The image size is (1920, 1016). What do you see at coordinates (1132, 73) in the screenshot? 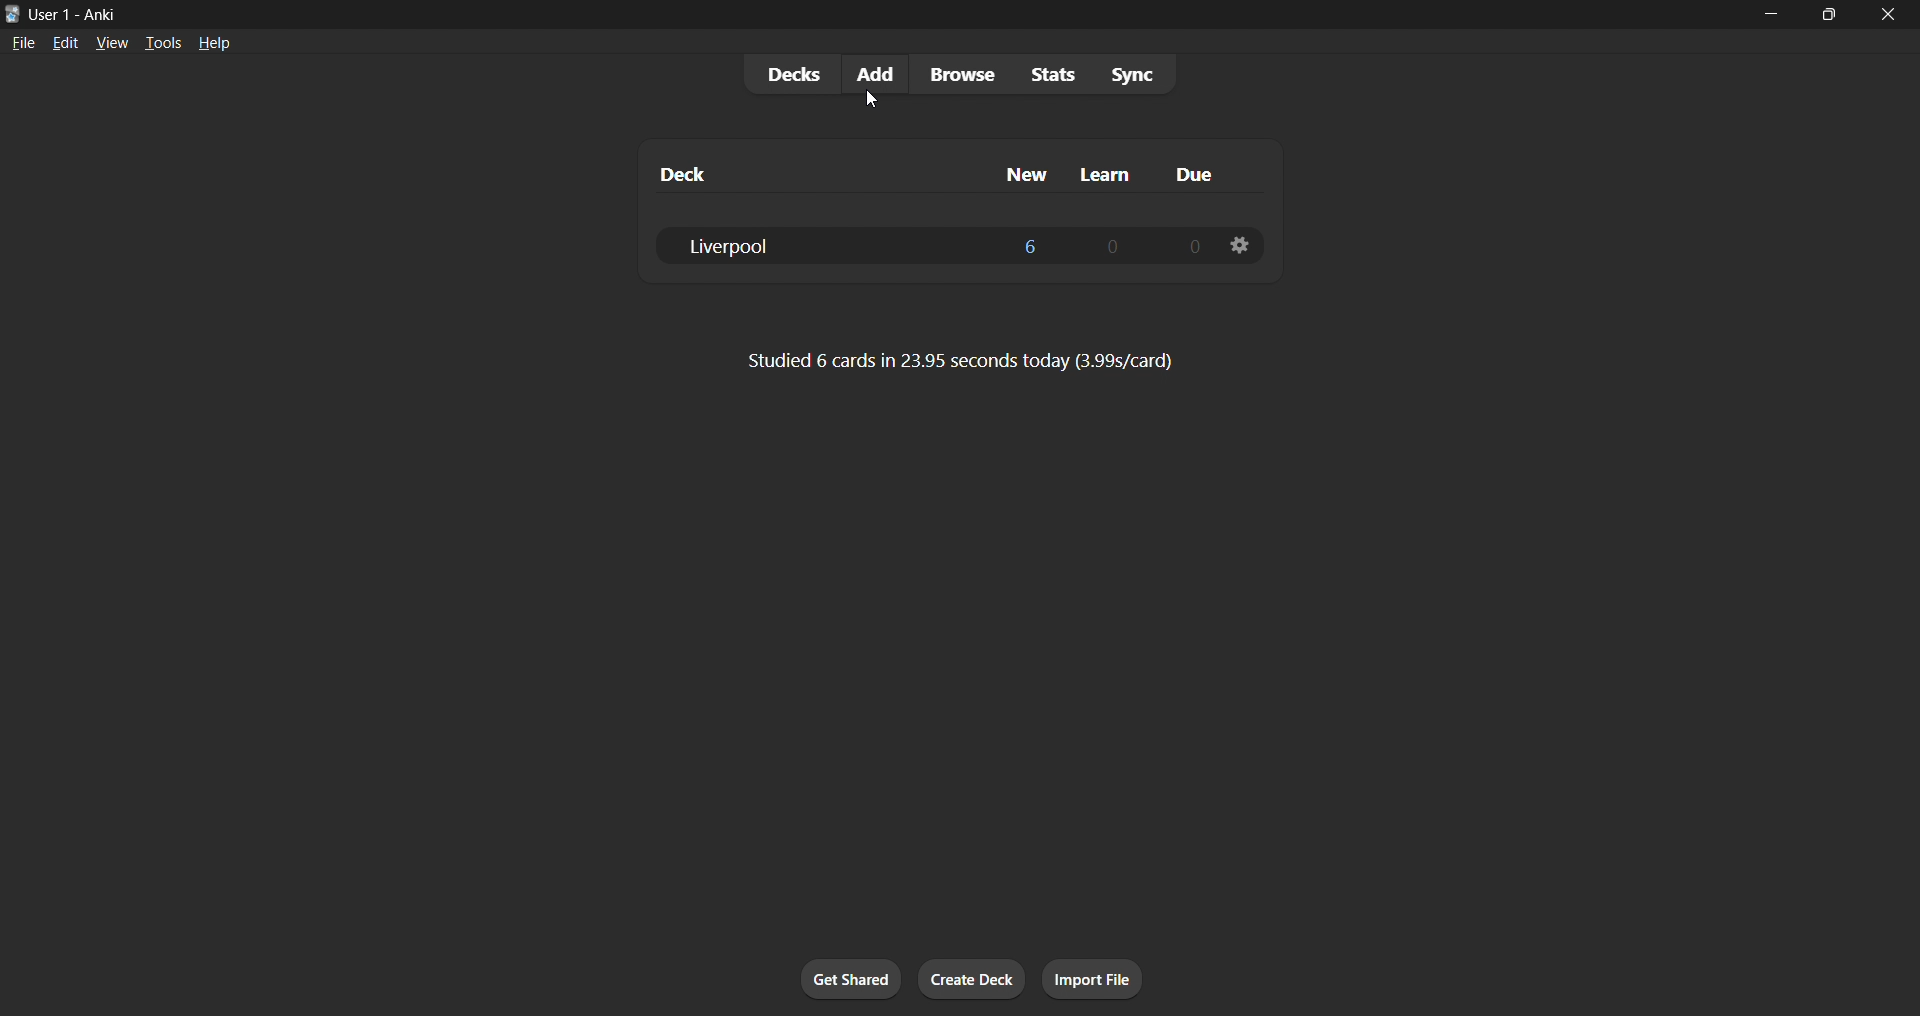
I see `sync` at bounding box center [1132, 73].